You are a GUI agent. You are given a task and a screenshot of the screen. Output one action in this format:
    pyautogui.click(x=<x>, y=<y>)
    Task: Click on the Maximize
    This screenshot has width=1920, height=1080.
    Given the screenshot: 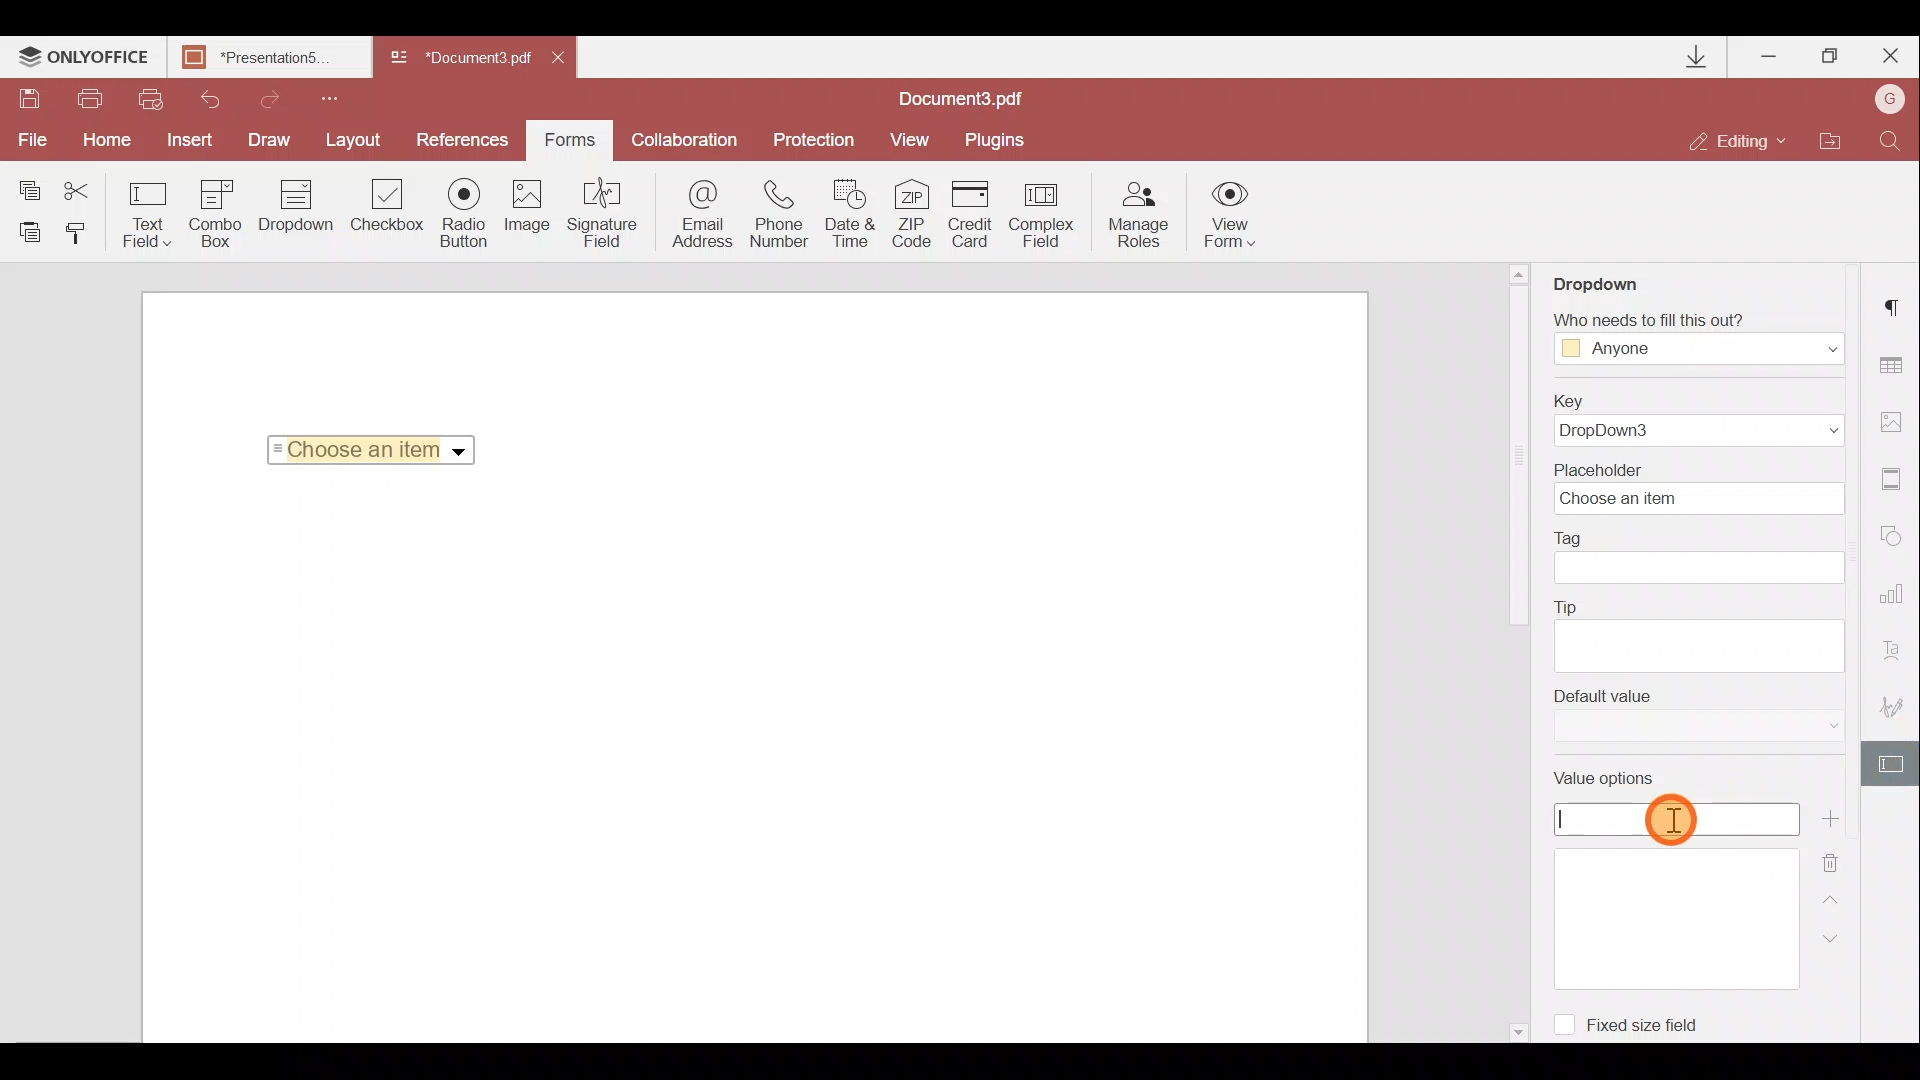 What is the action you would take?
    pyautogui.click(x=1829, y=59)
    